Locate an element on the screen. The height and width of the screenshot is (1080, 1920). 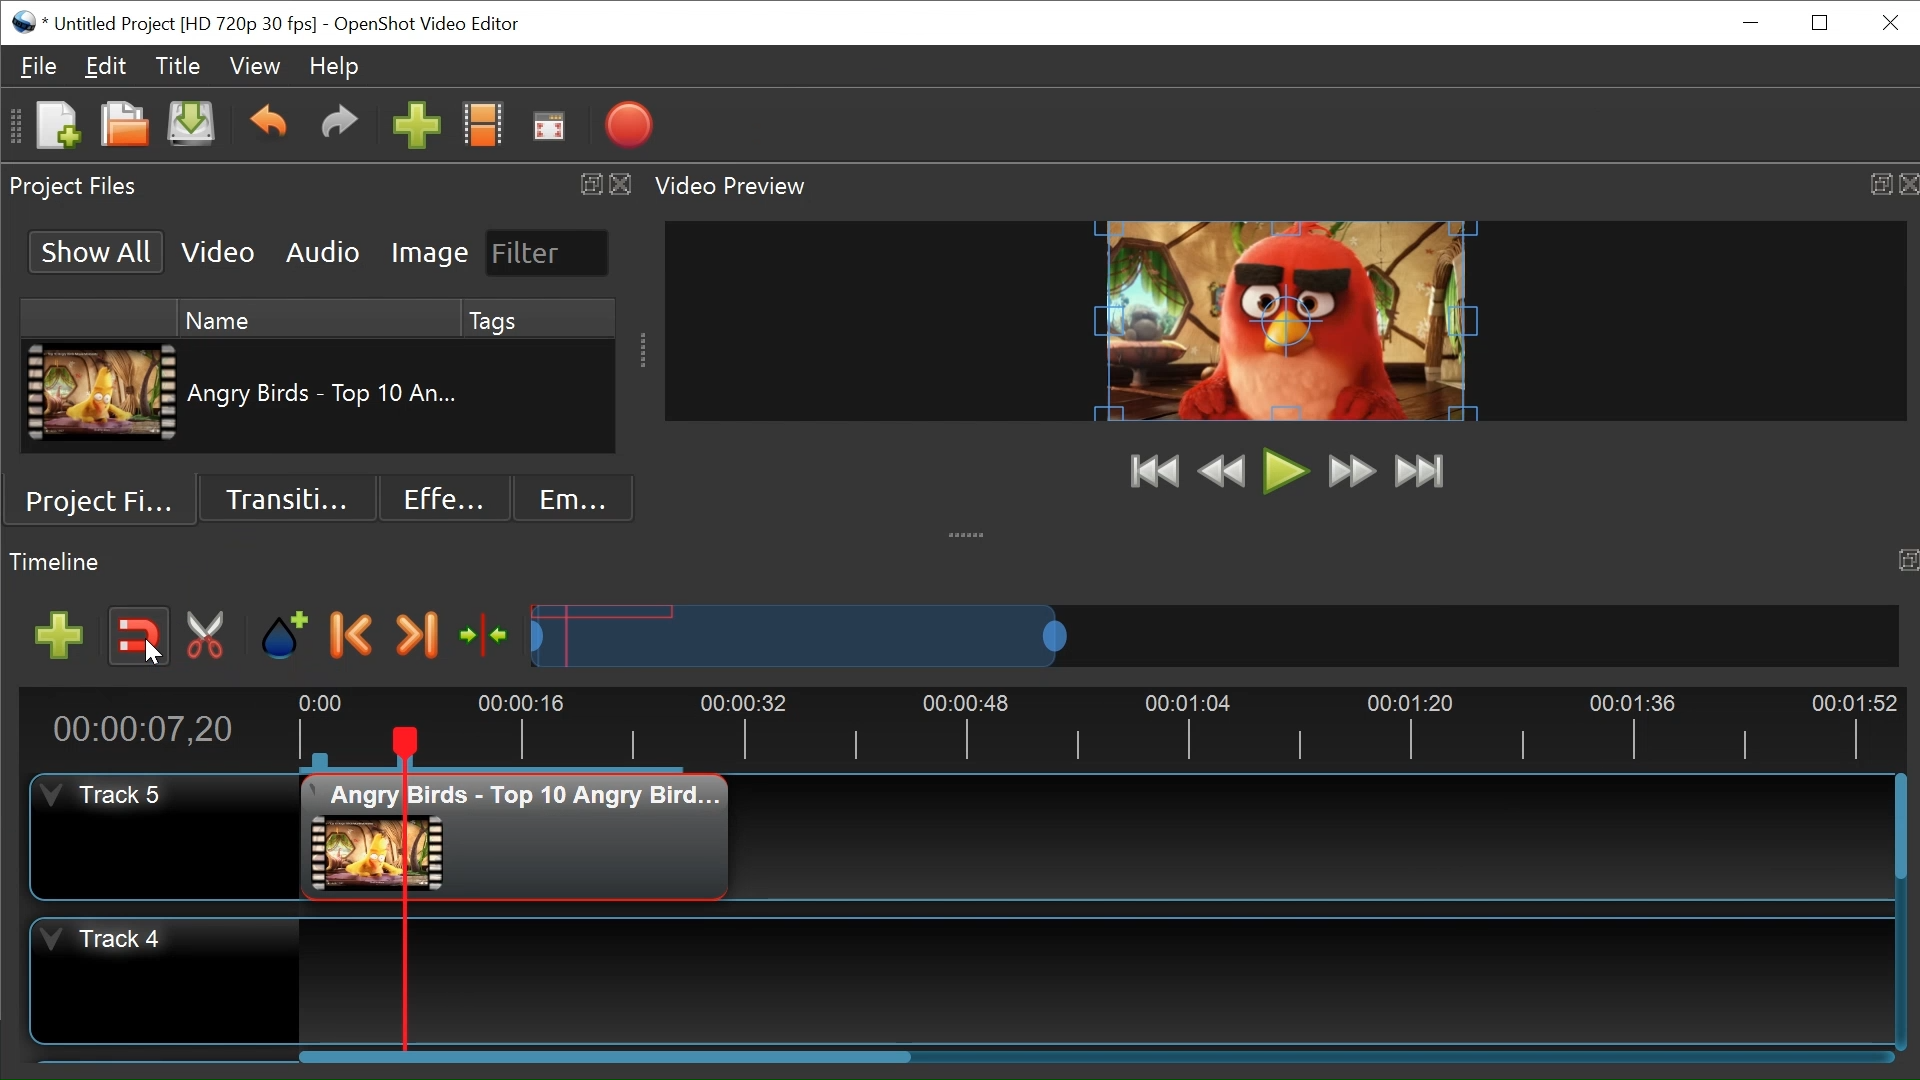
cursor is located at coordinates (149, 658).